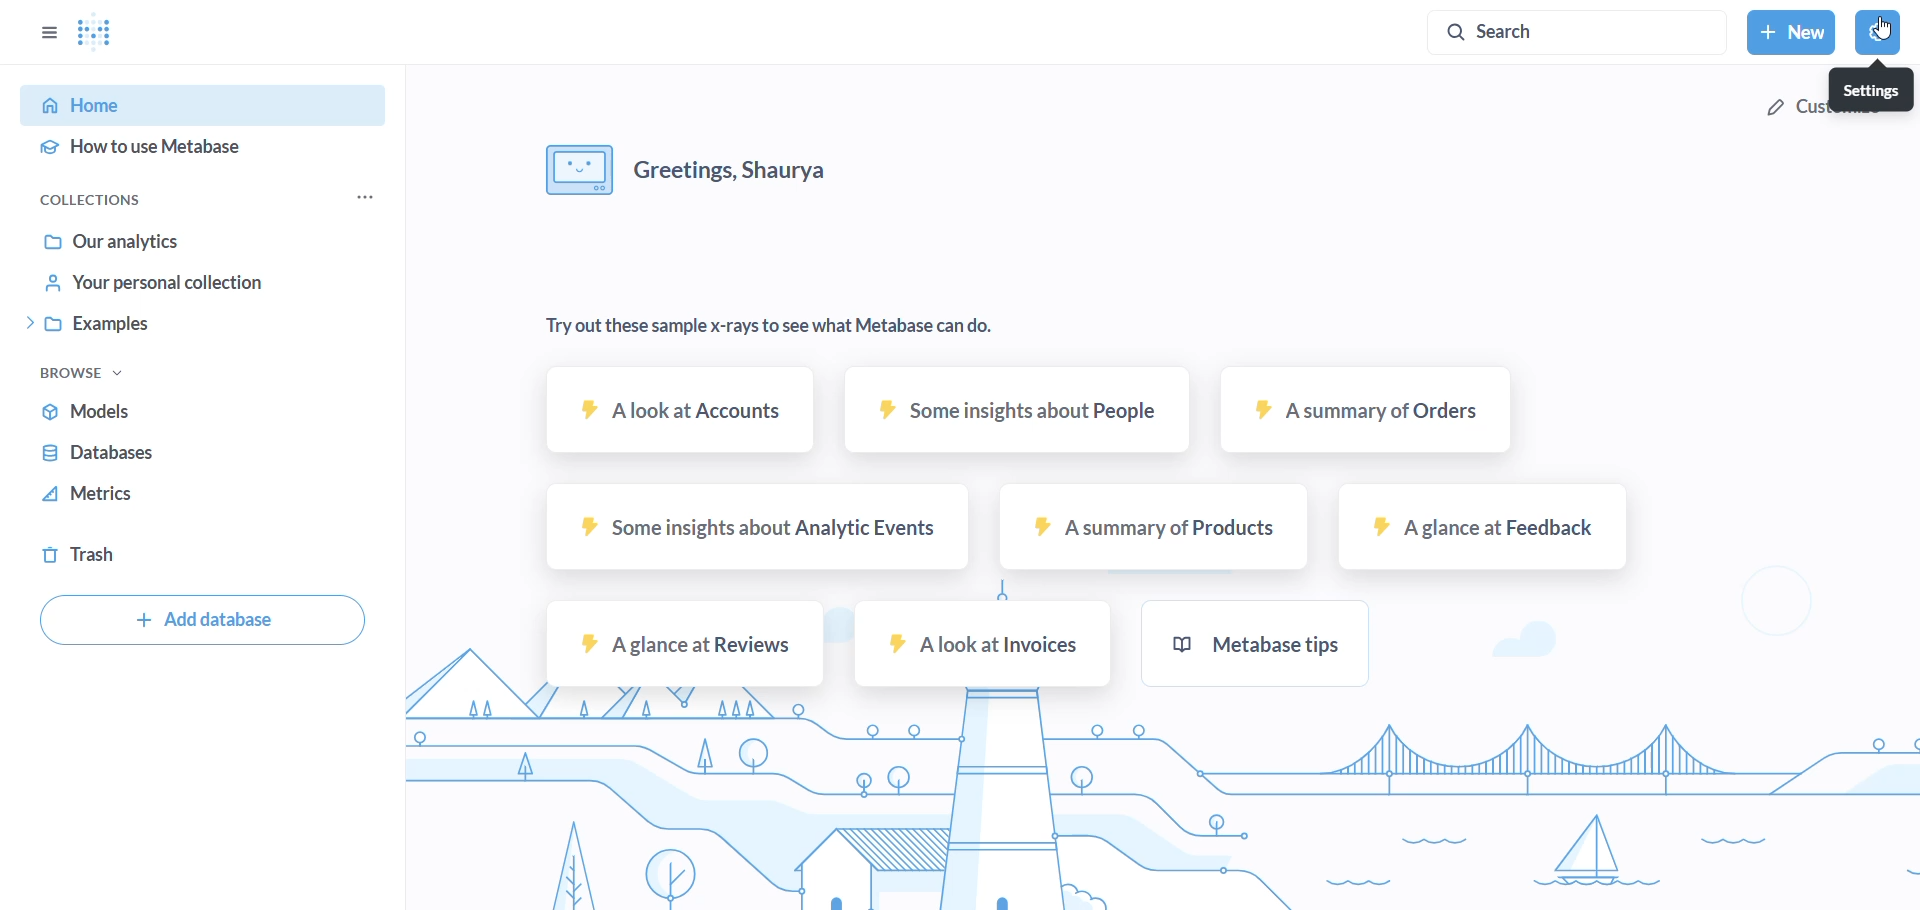  Describe the element at coordinates (104, 495) in the screenshot. I see `metrics` at that location.